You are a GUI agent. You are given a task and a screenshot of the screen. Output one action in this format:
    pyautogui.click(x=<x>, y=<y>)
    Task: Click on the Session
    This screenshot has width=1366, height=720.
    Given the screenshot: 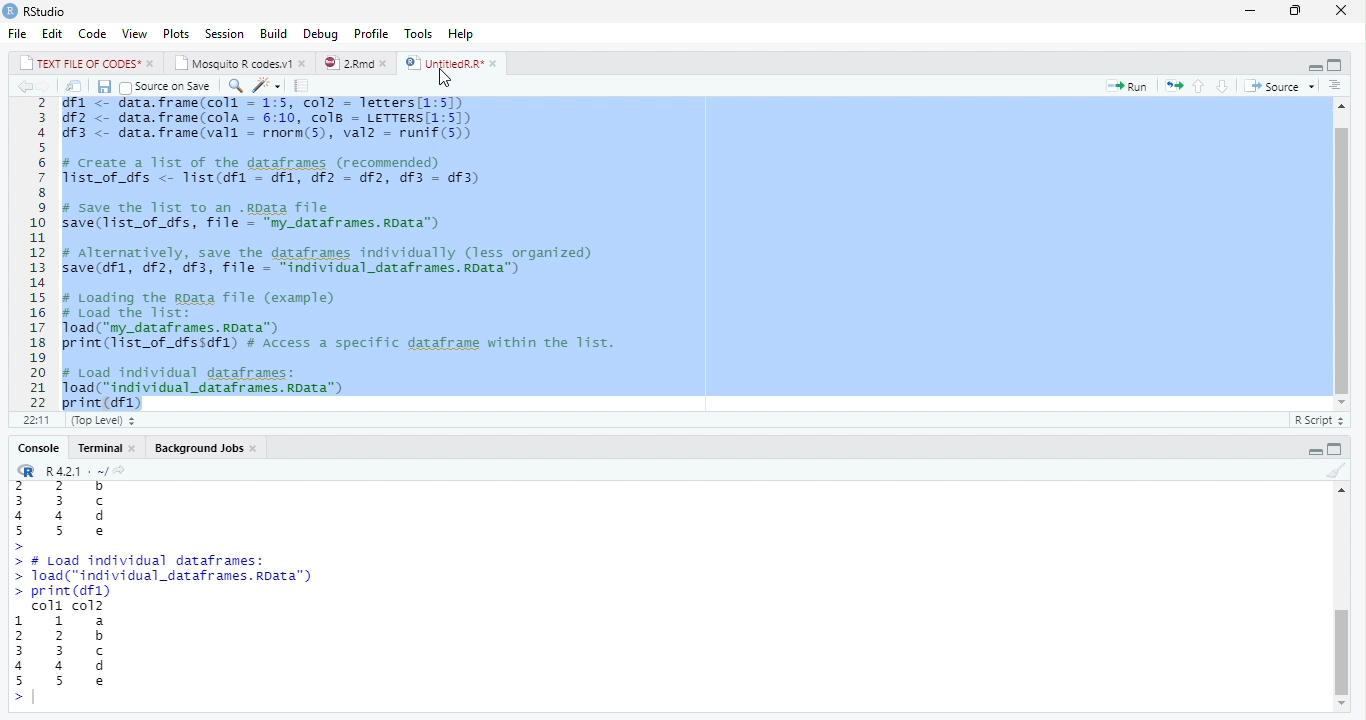 What is the action you would take?
    pyautogui.click(x=224, y=33)
    